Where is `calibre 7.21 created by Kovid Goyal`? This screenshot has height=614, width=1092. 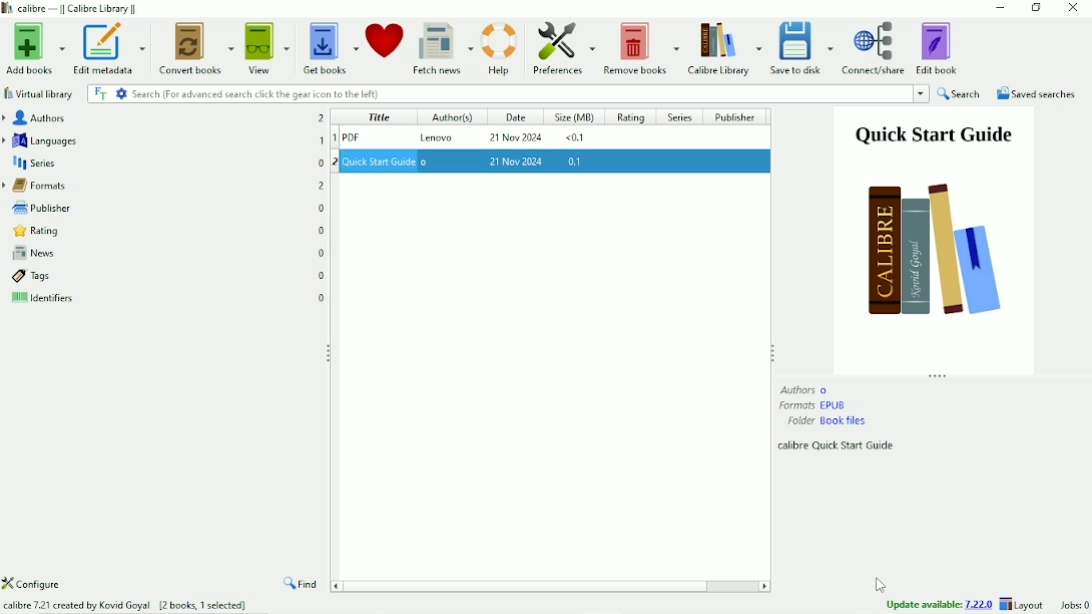 calibre 7.21 created by Kovid Goyal is located at coordinates (126, 606).